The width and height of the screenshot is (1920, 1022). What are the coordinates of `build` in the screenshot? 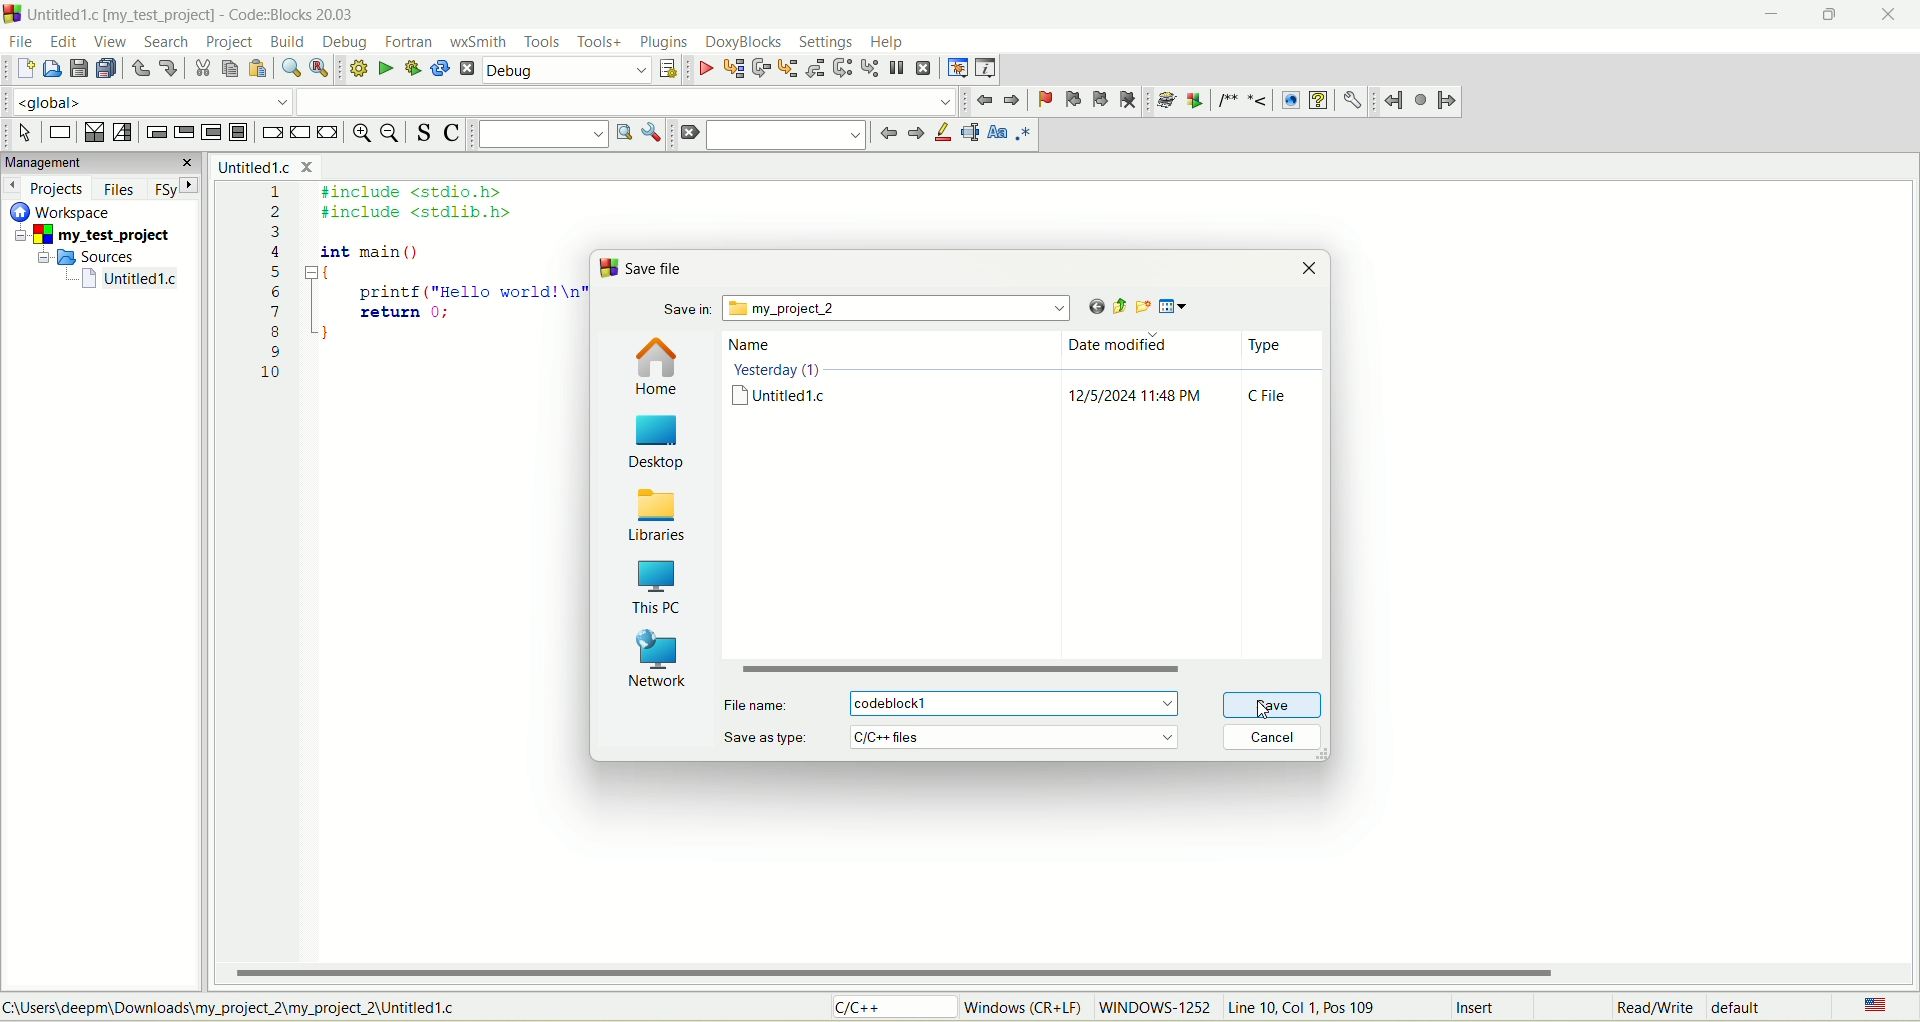 It's located at (356, 67).